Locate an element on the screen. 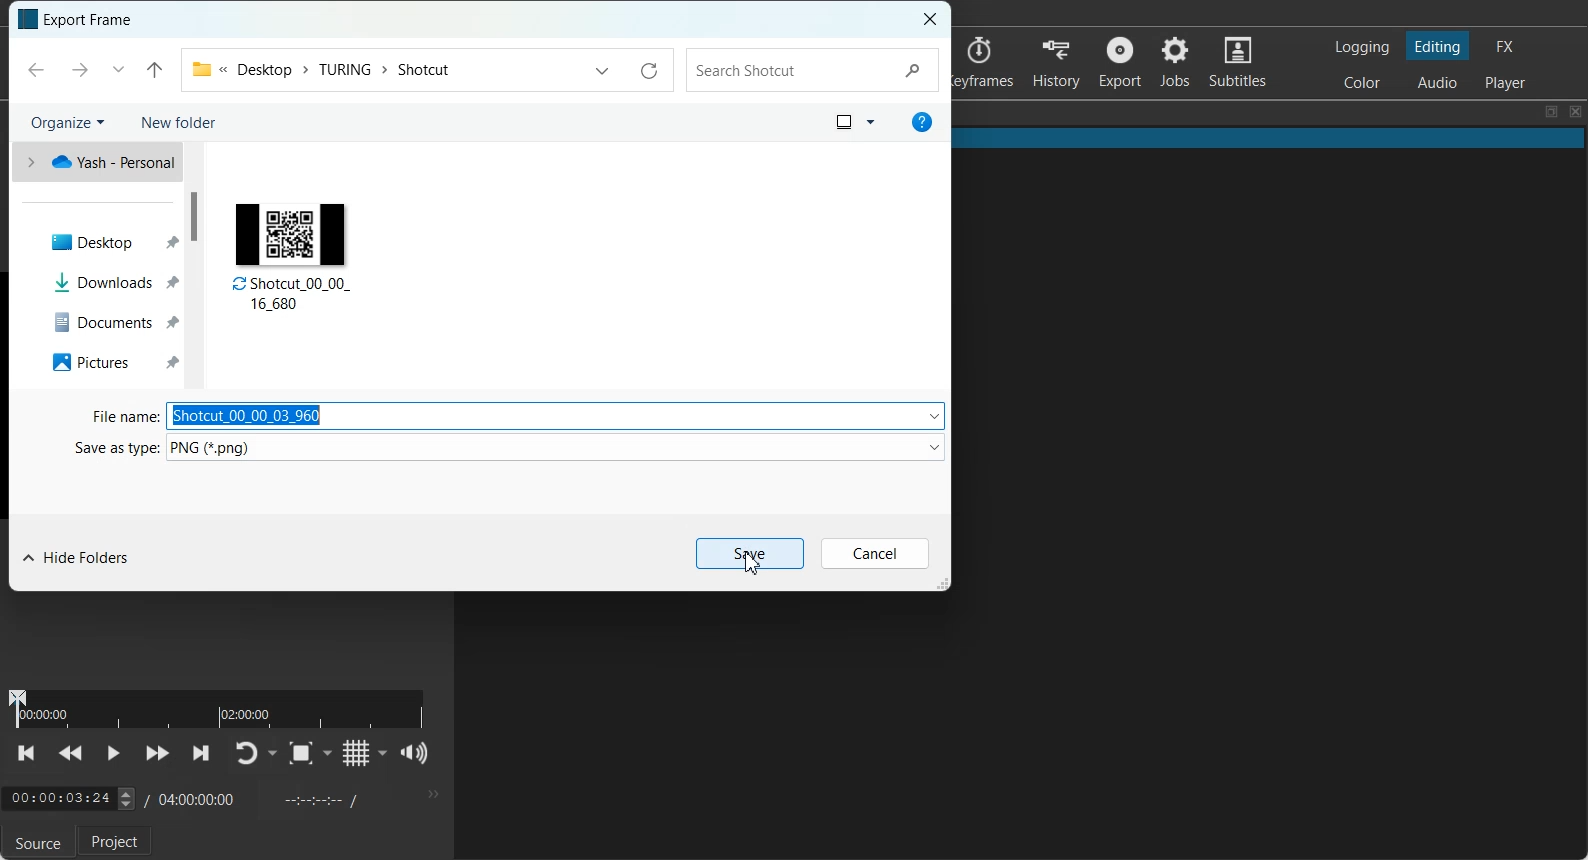  Export is located at coordinates (1119, 61).